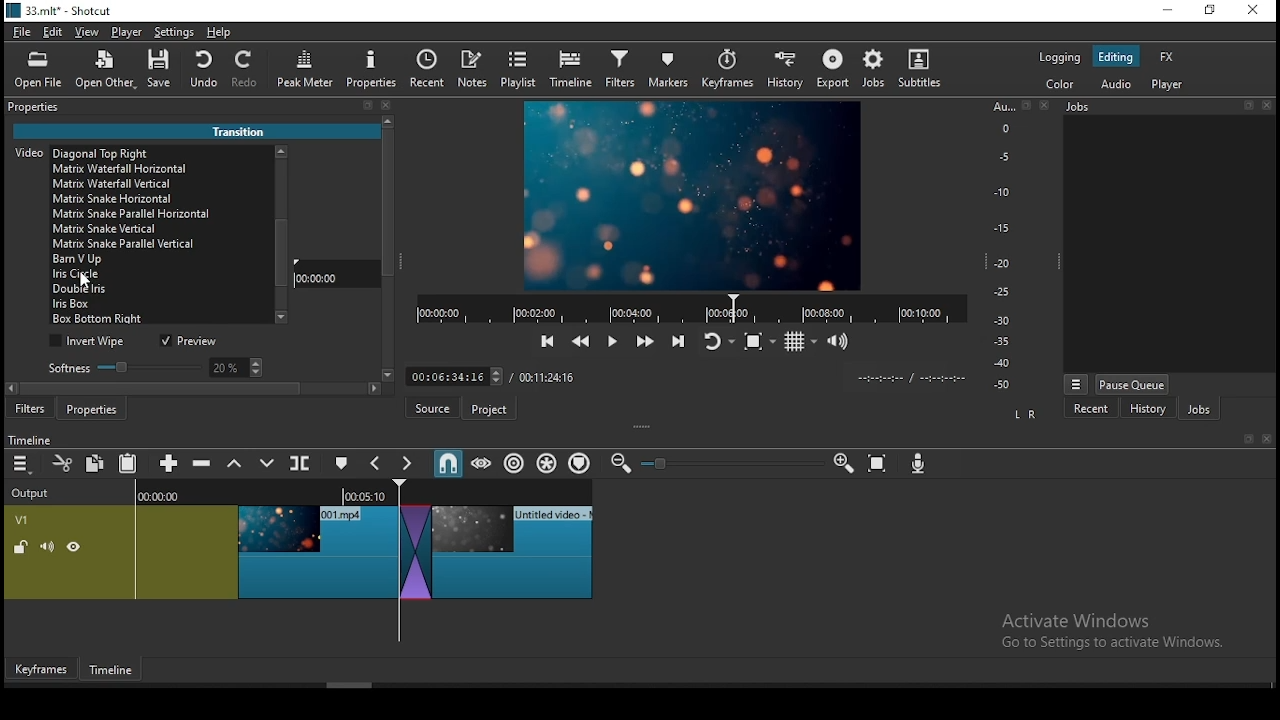 This screenshot has width=1280, height=720. I want to click on previous marker, so click(377, 463).